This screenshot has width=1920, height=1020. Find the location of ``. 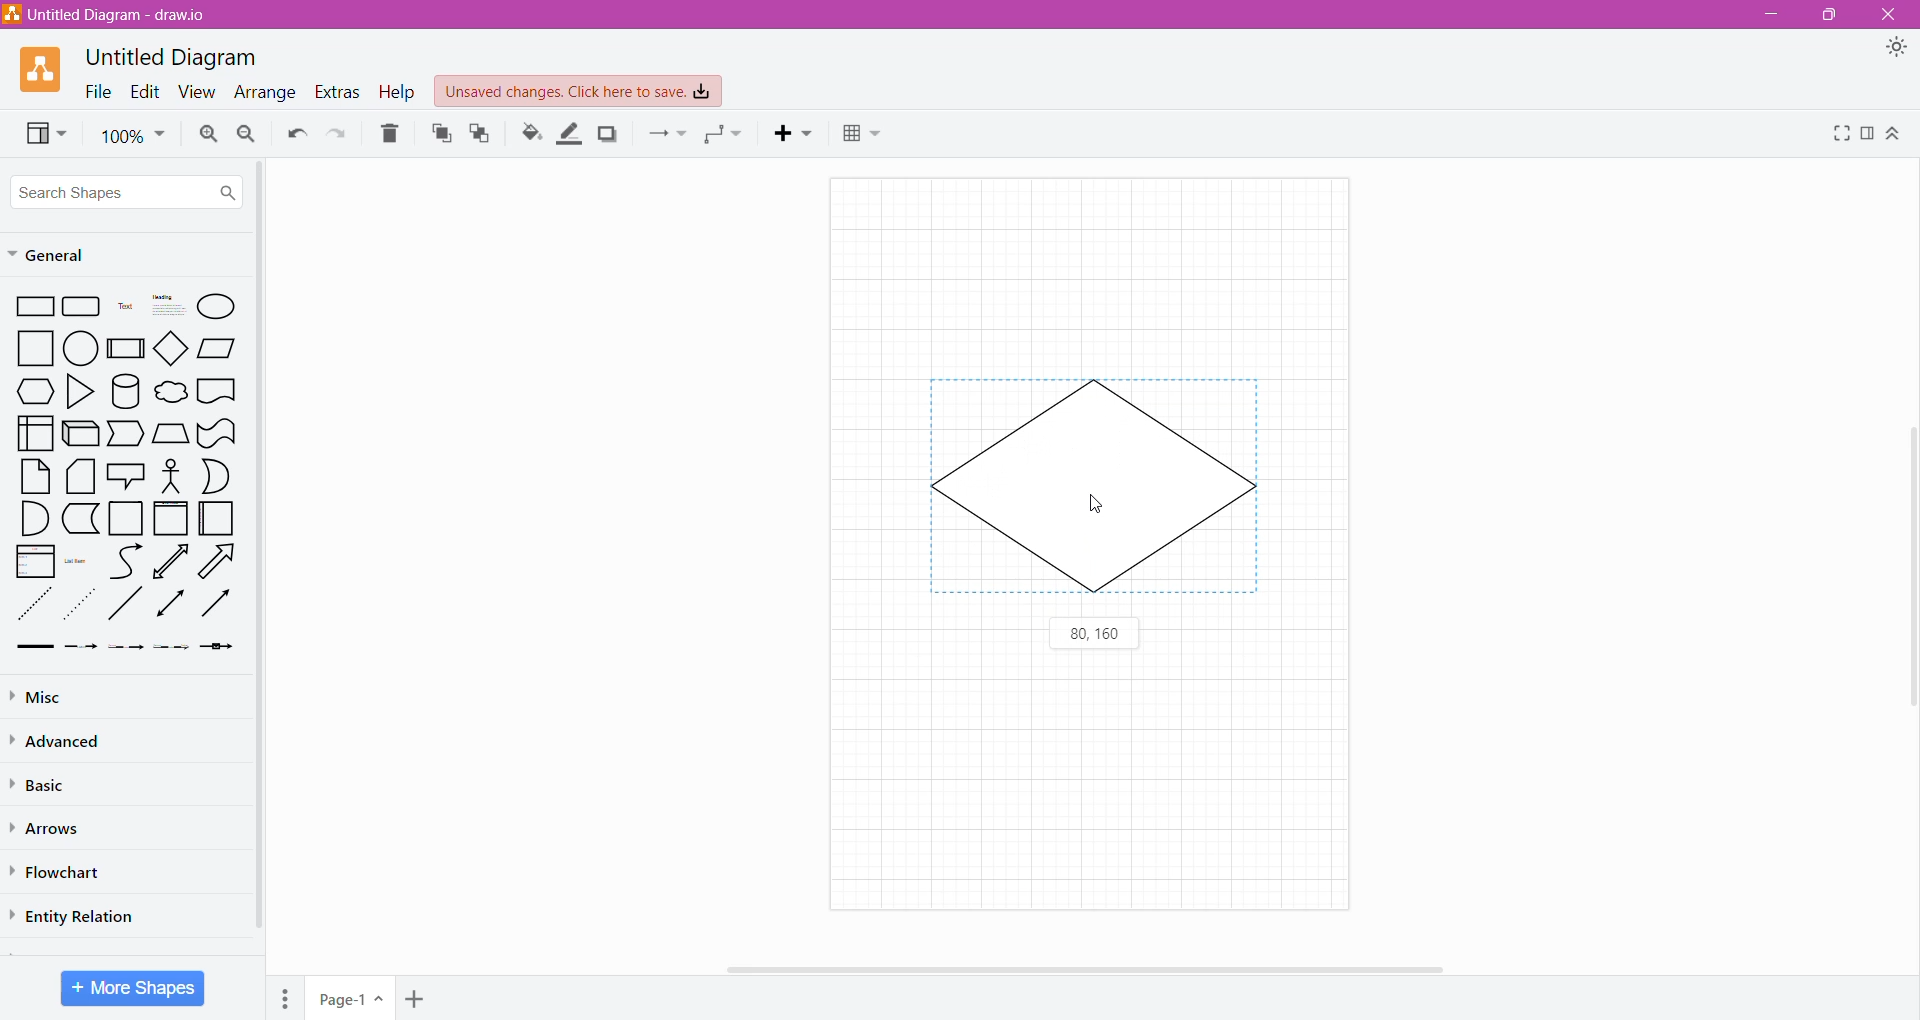

 is located at coordinates (288, 995).